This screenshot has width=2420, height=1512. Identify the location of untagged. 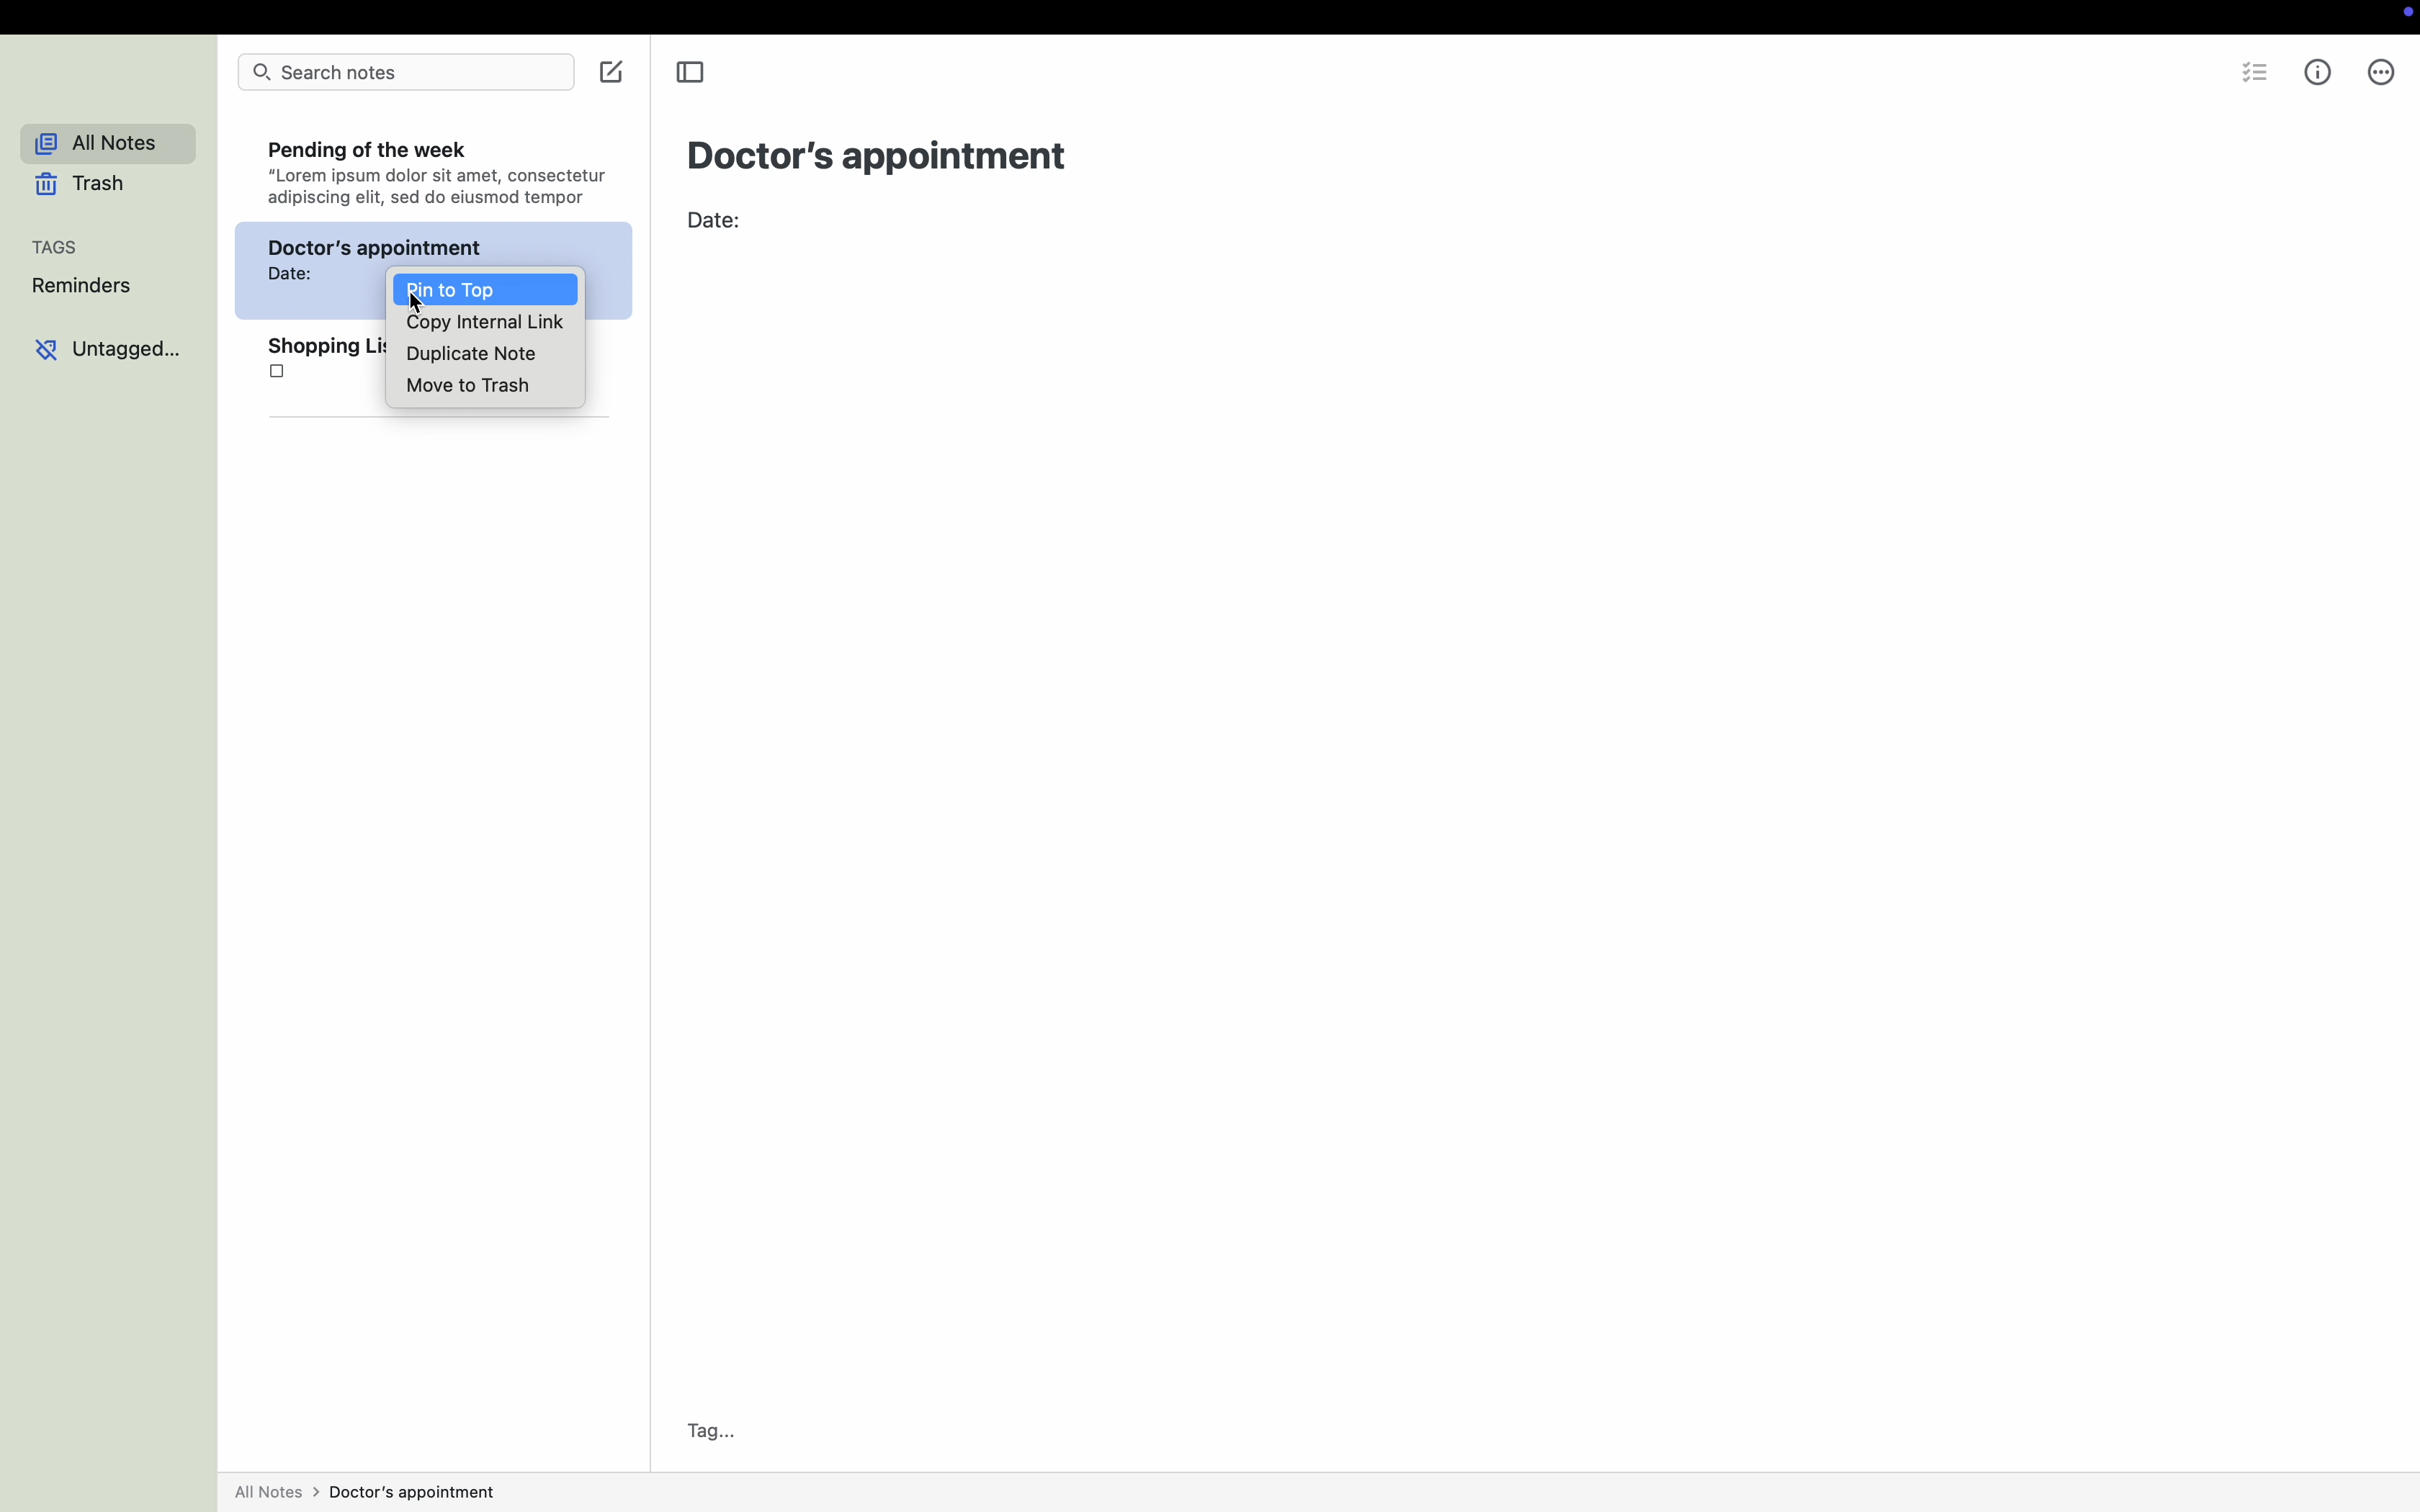
(107, 353).